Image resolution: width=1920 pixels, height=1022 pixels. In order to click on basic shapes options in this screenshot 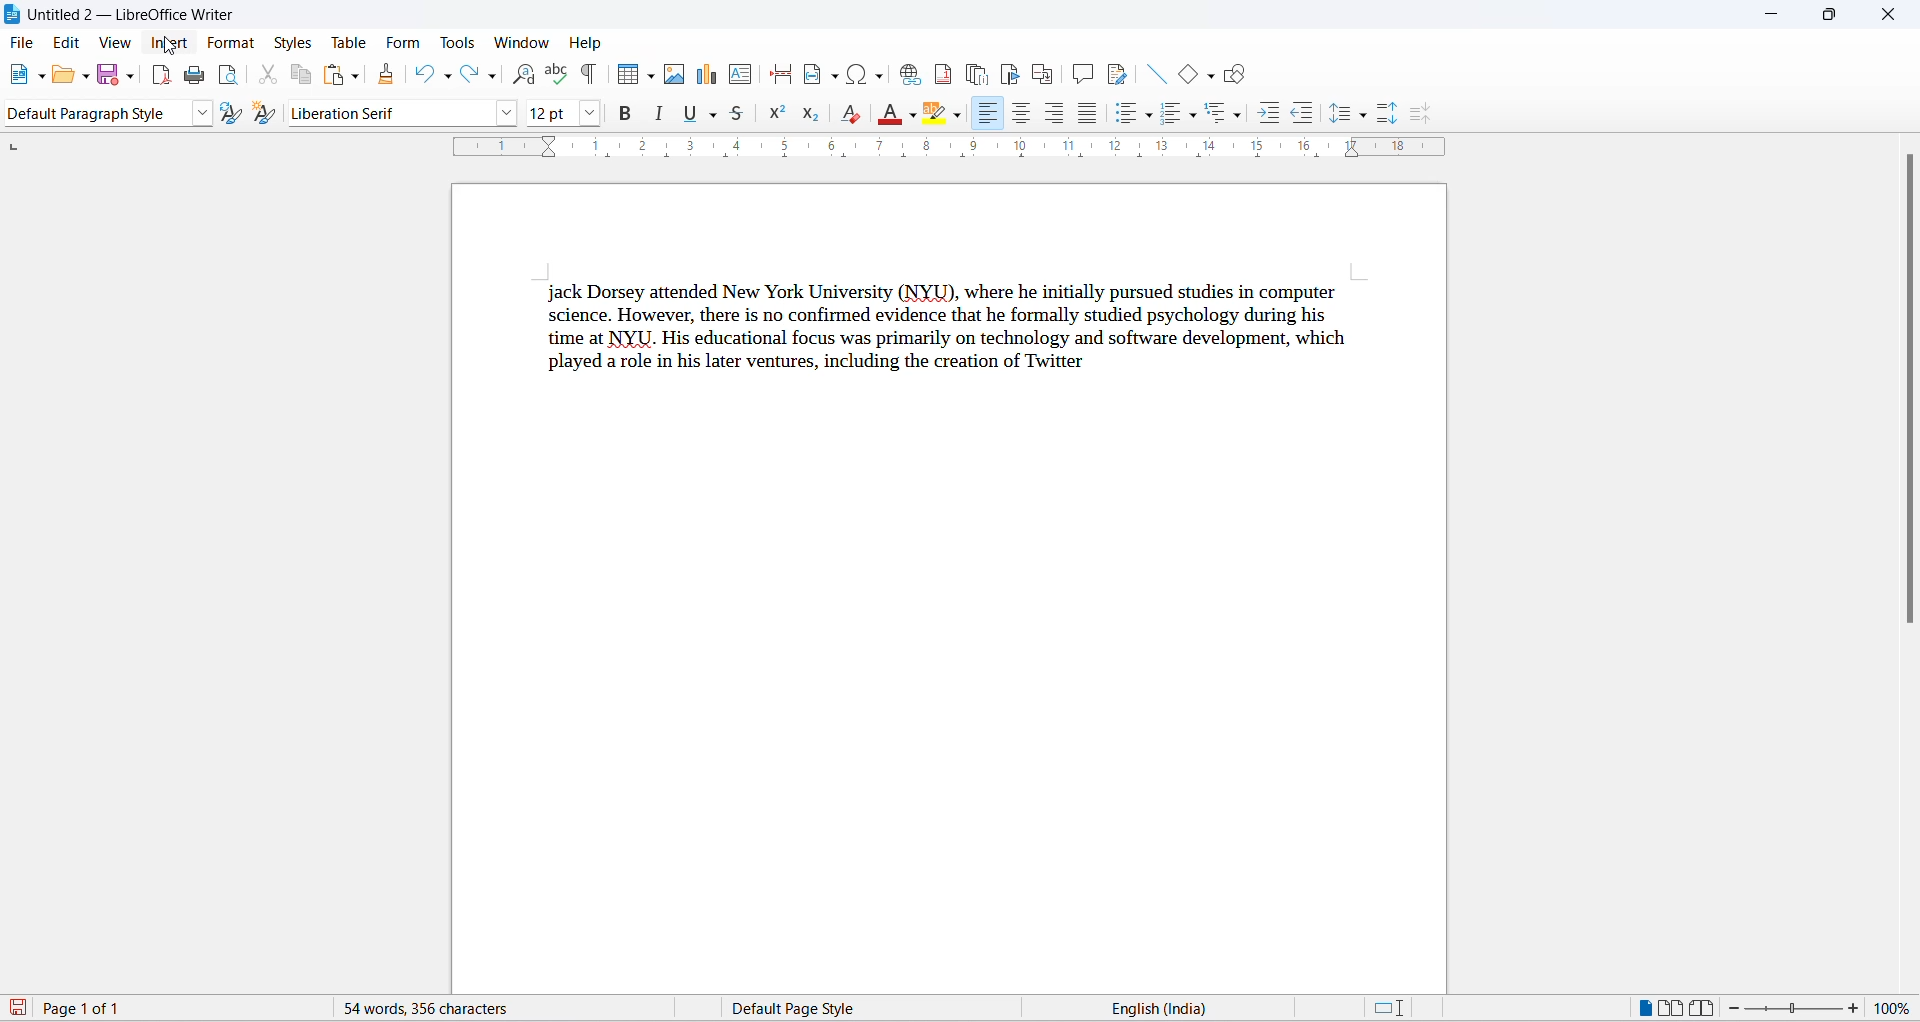, I will do `click(1211, 77)`.